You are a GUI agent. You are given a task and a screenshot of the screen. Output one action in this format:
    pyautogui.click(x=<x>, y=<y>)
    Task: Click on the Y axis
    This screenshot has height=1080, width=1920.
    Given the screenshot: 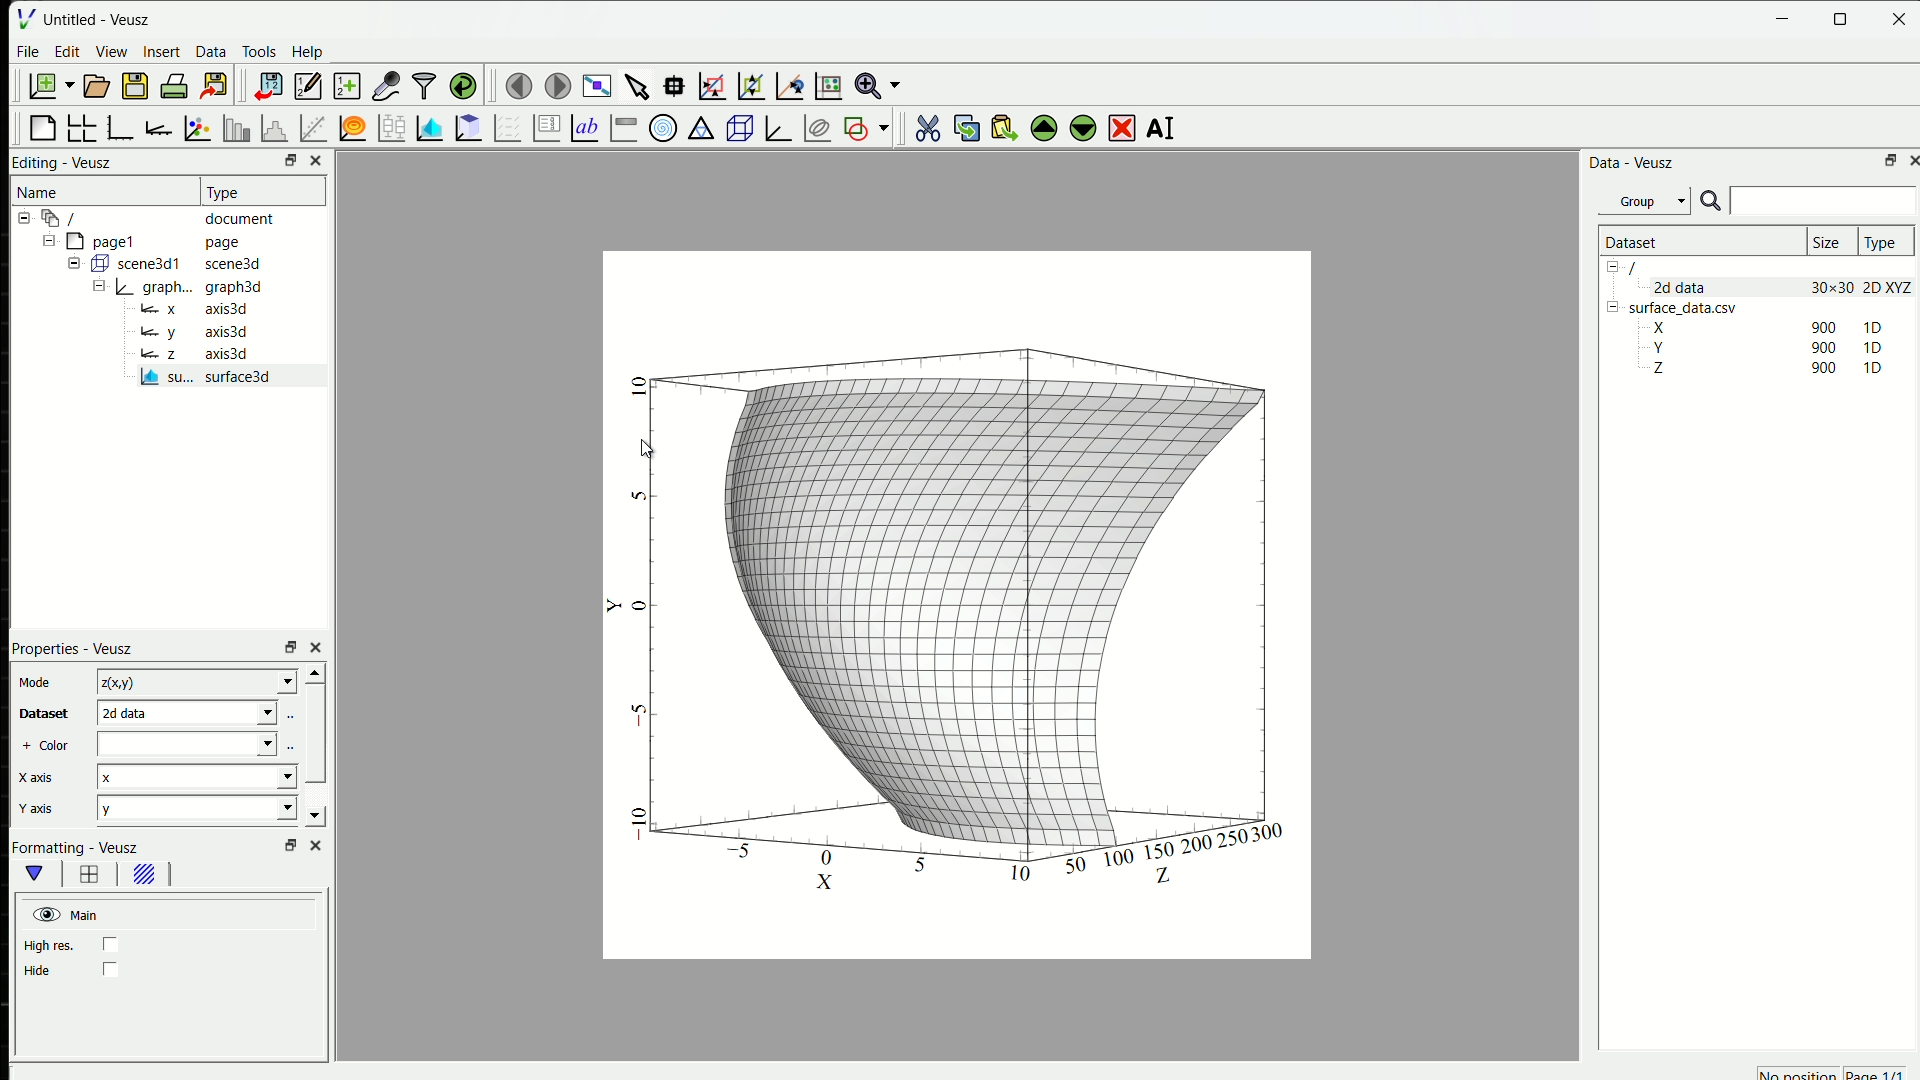 What is the action you would take?
    pyautogui.click(x=36, y=809)
    